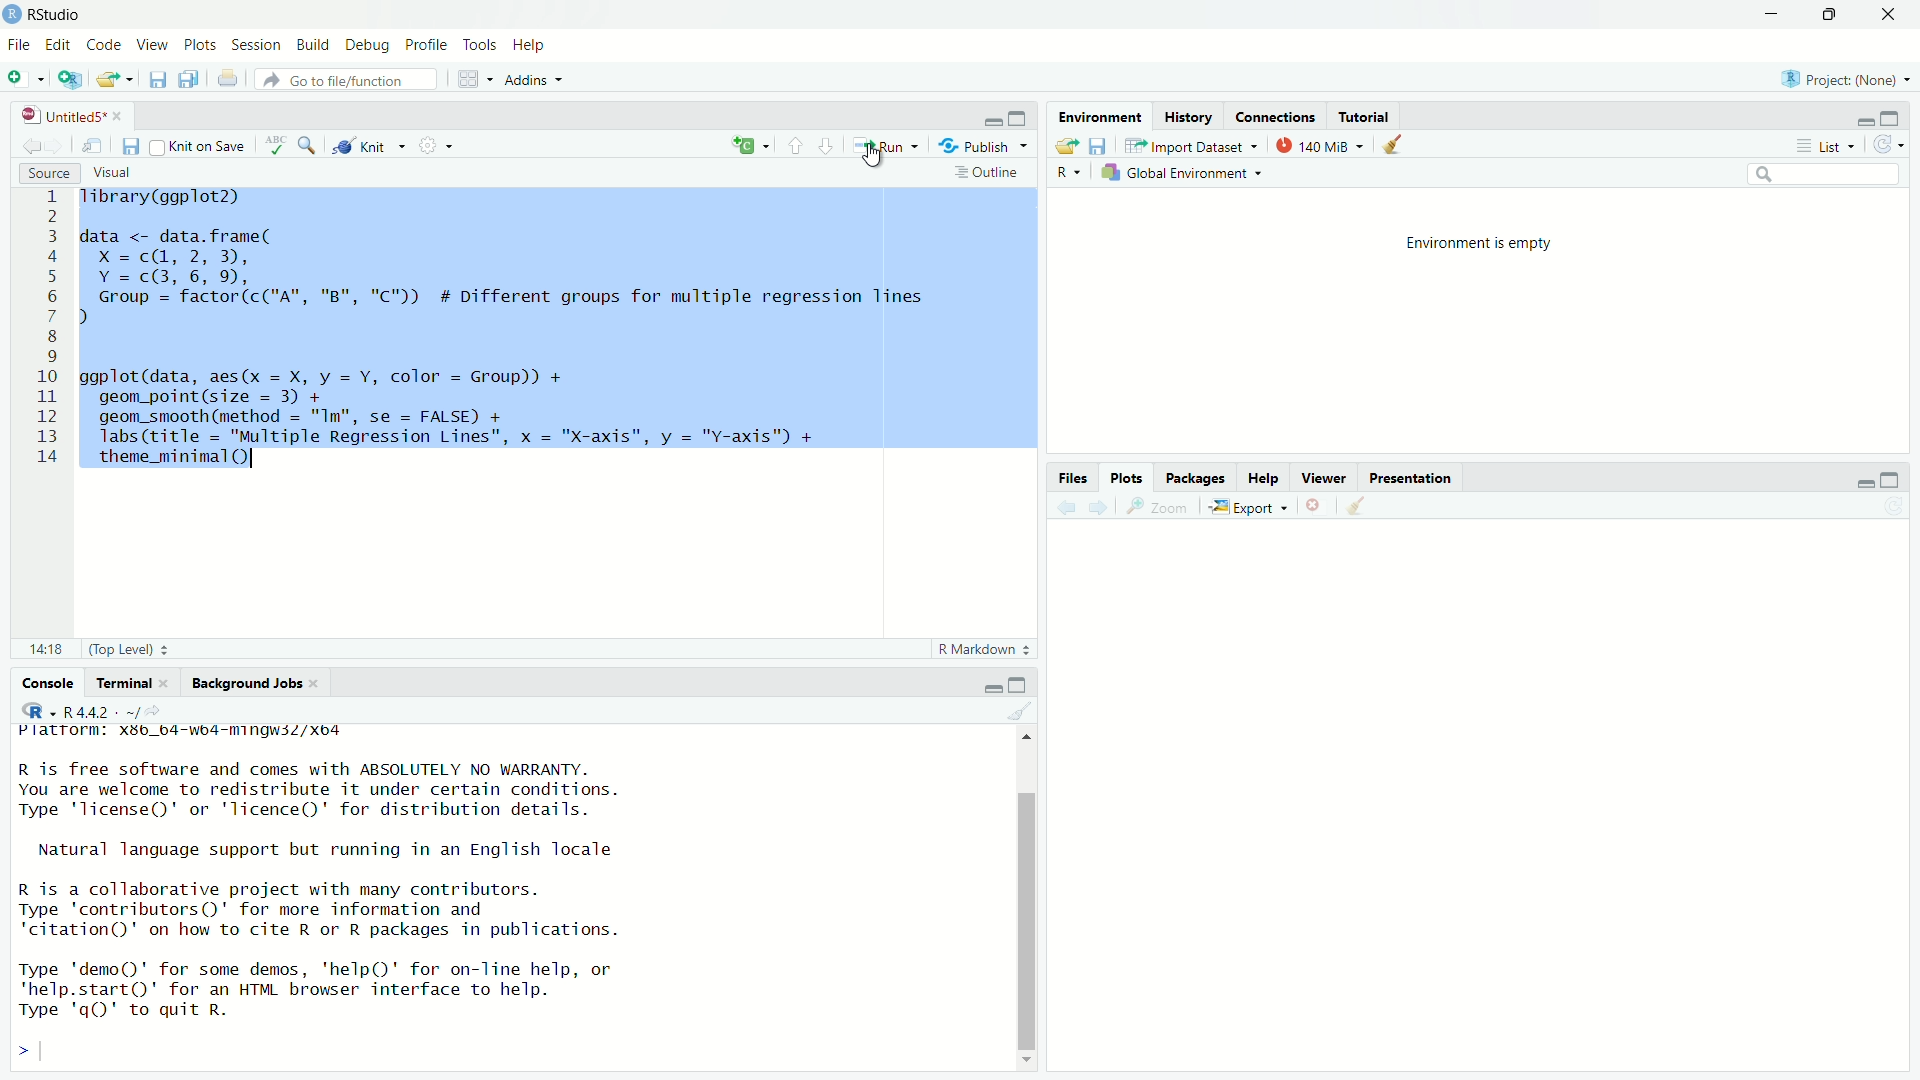 The image size is (1920, 1080). Describe the element at coordinates (1897, 478) in the screenshot. I see `maximise` at that location.